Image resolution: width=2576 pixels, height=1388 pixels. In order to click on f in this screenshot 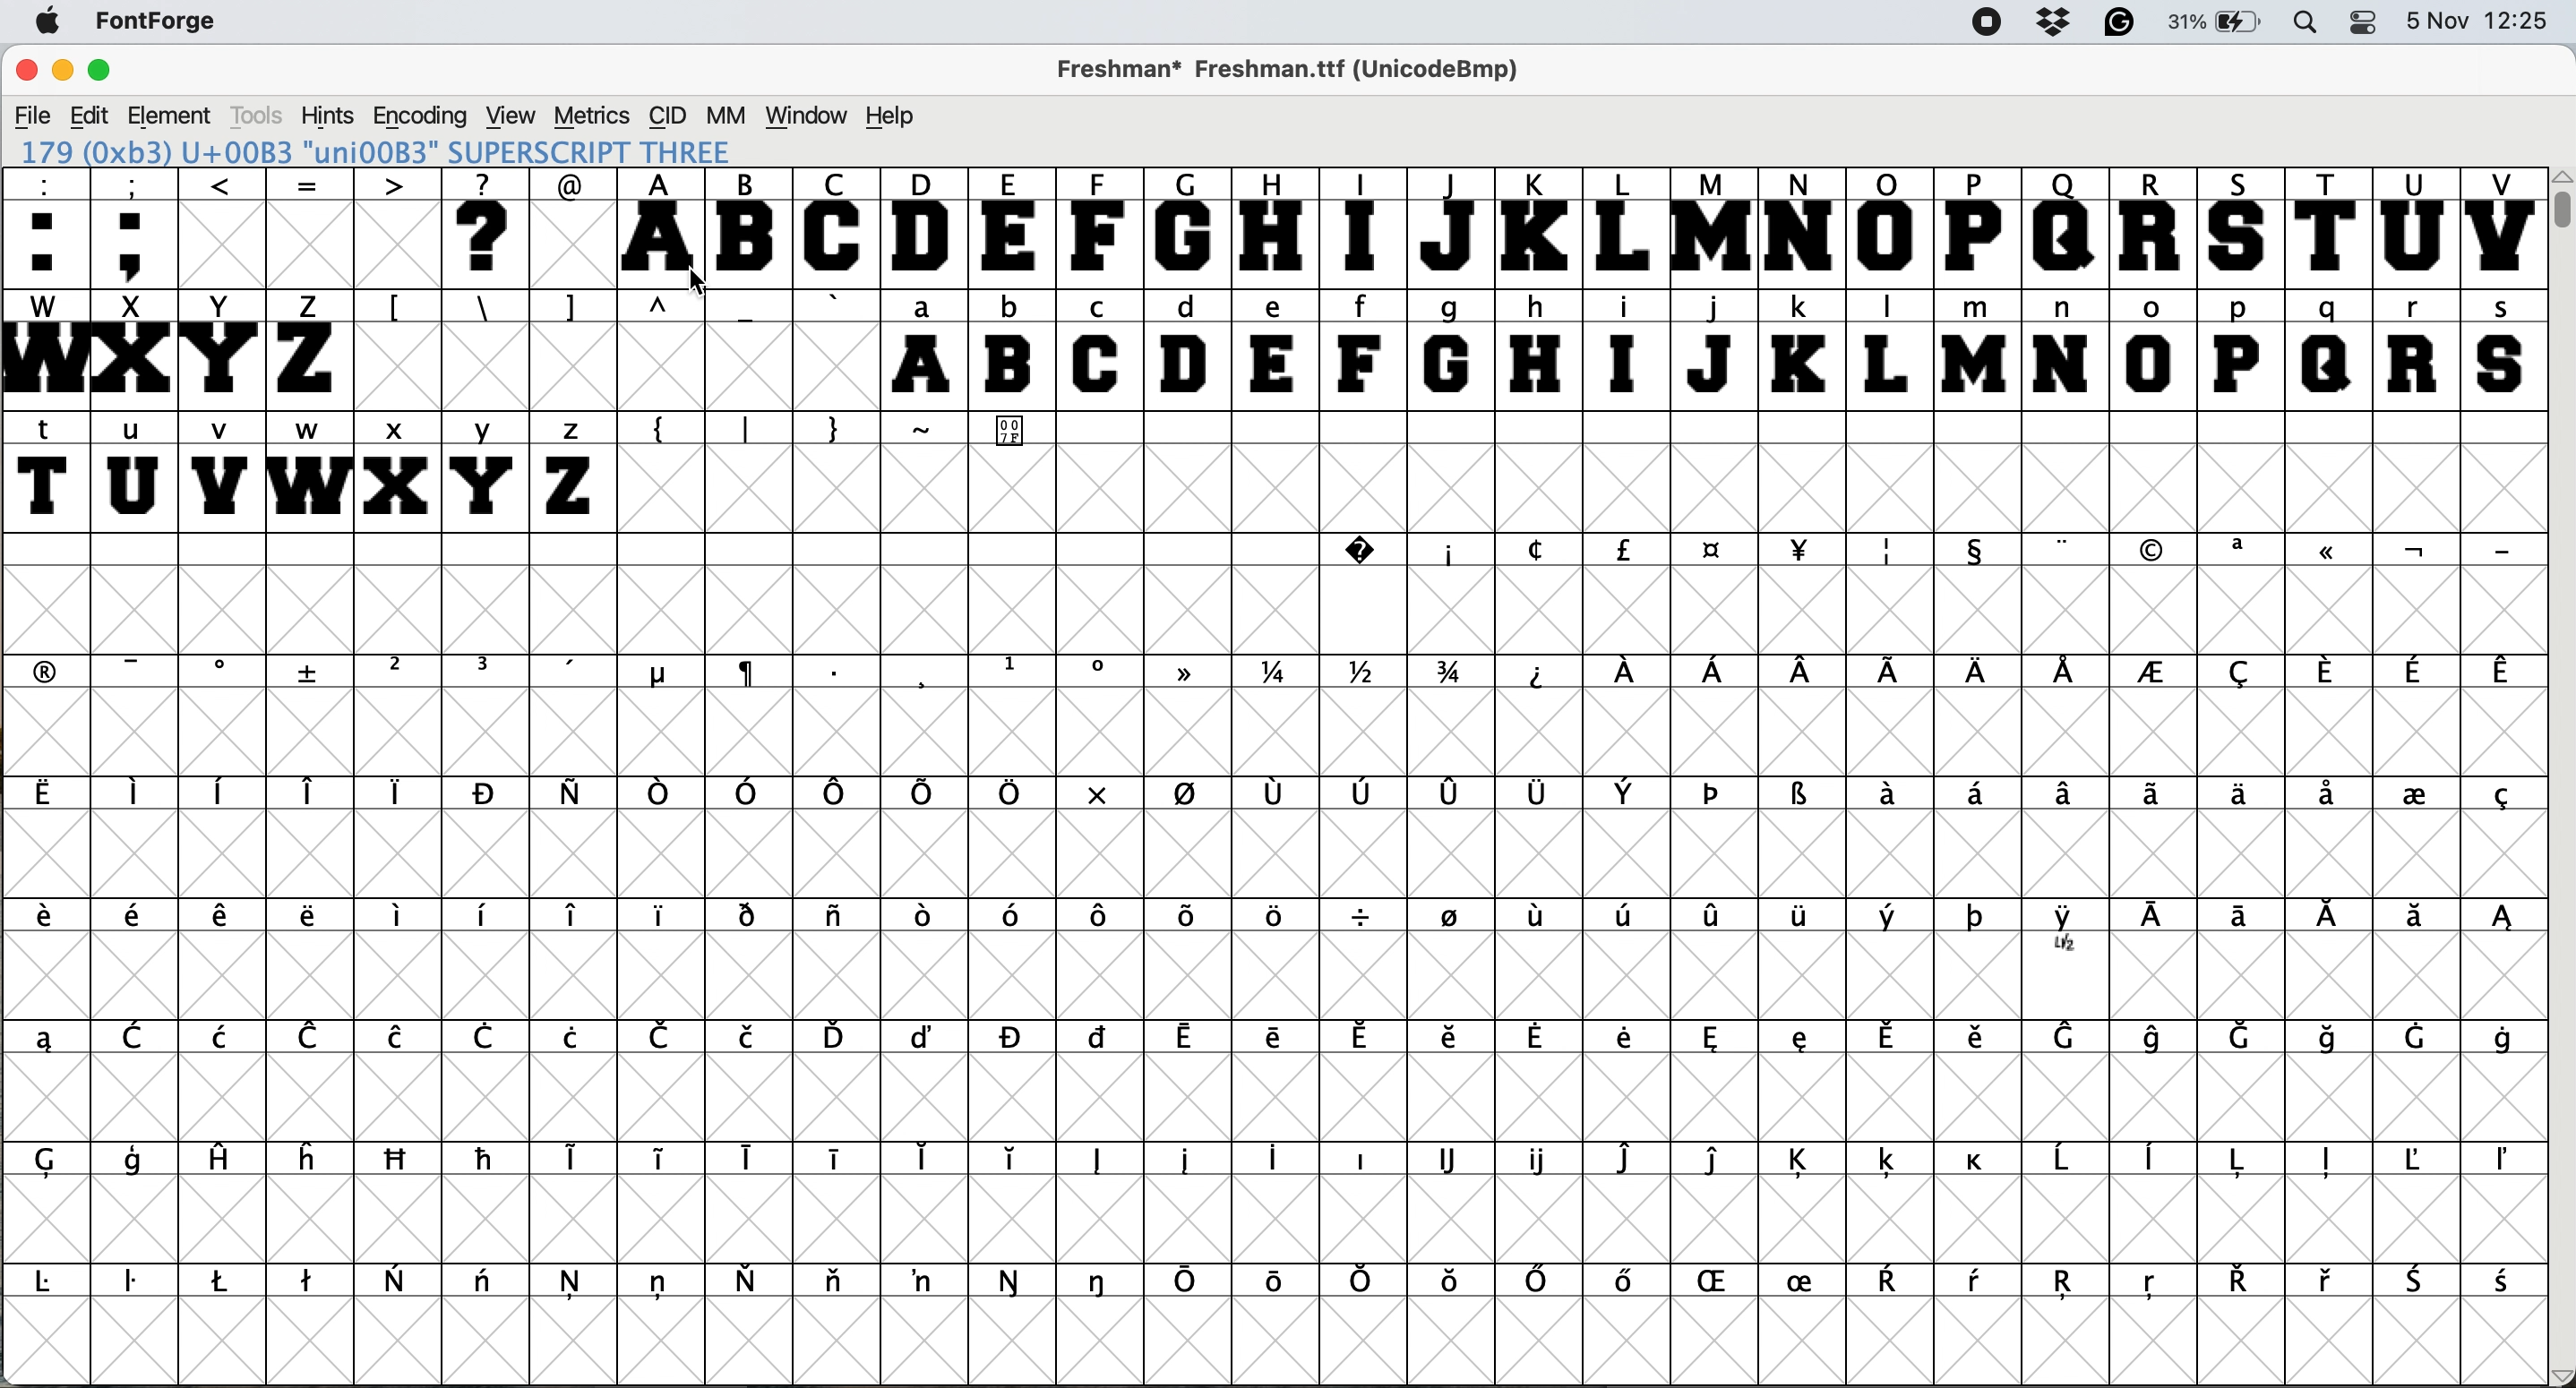, I will do `click(1360, 350)`.